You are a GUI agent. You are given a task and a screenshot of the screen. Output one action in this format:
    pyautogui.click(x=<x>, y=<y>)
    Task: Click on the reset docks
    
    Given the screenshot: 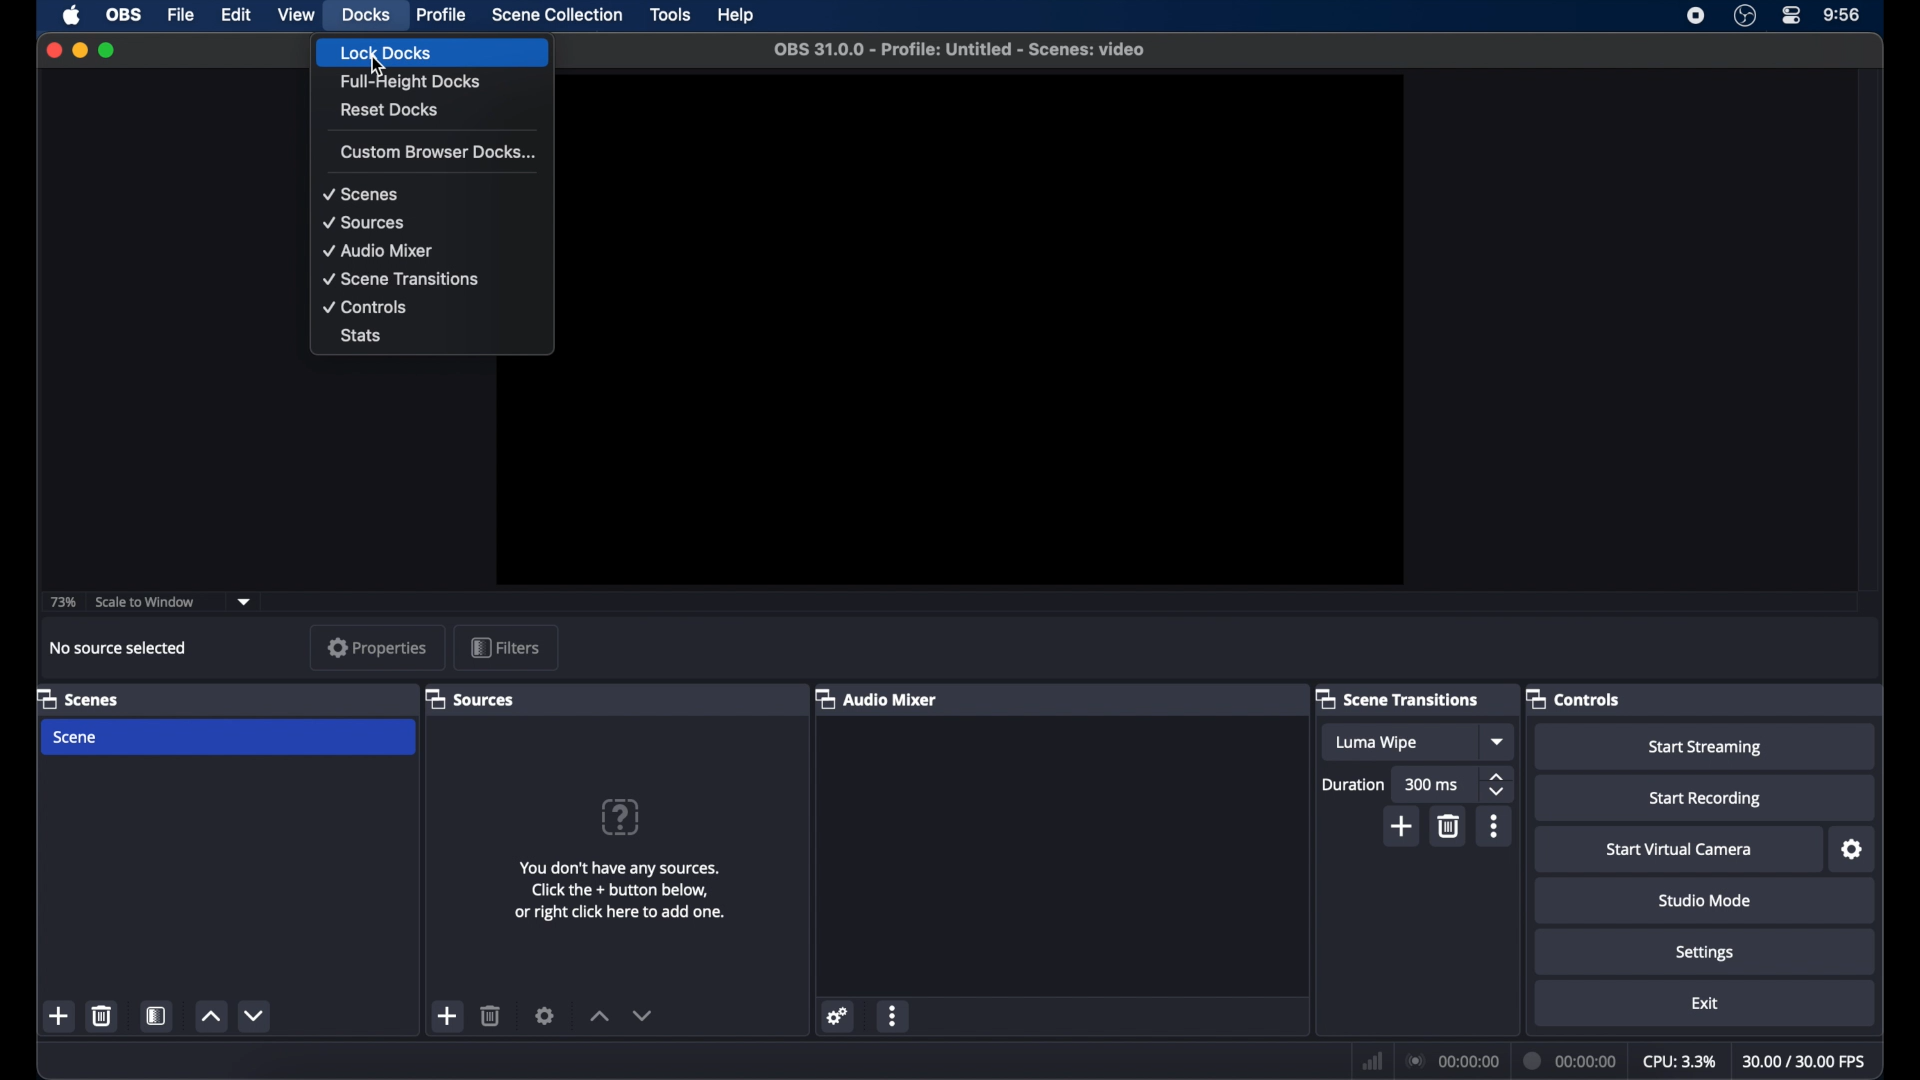 What is the action you would take?
    pyautogui.click(x=391, y=110)
    